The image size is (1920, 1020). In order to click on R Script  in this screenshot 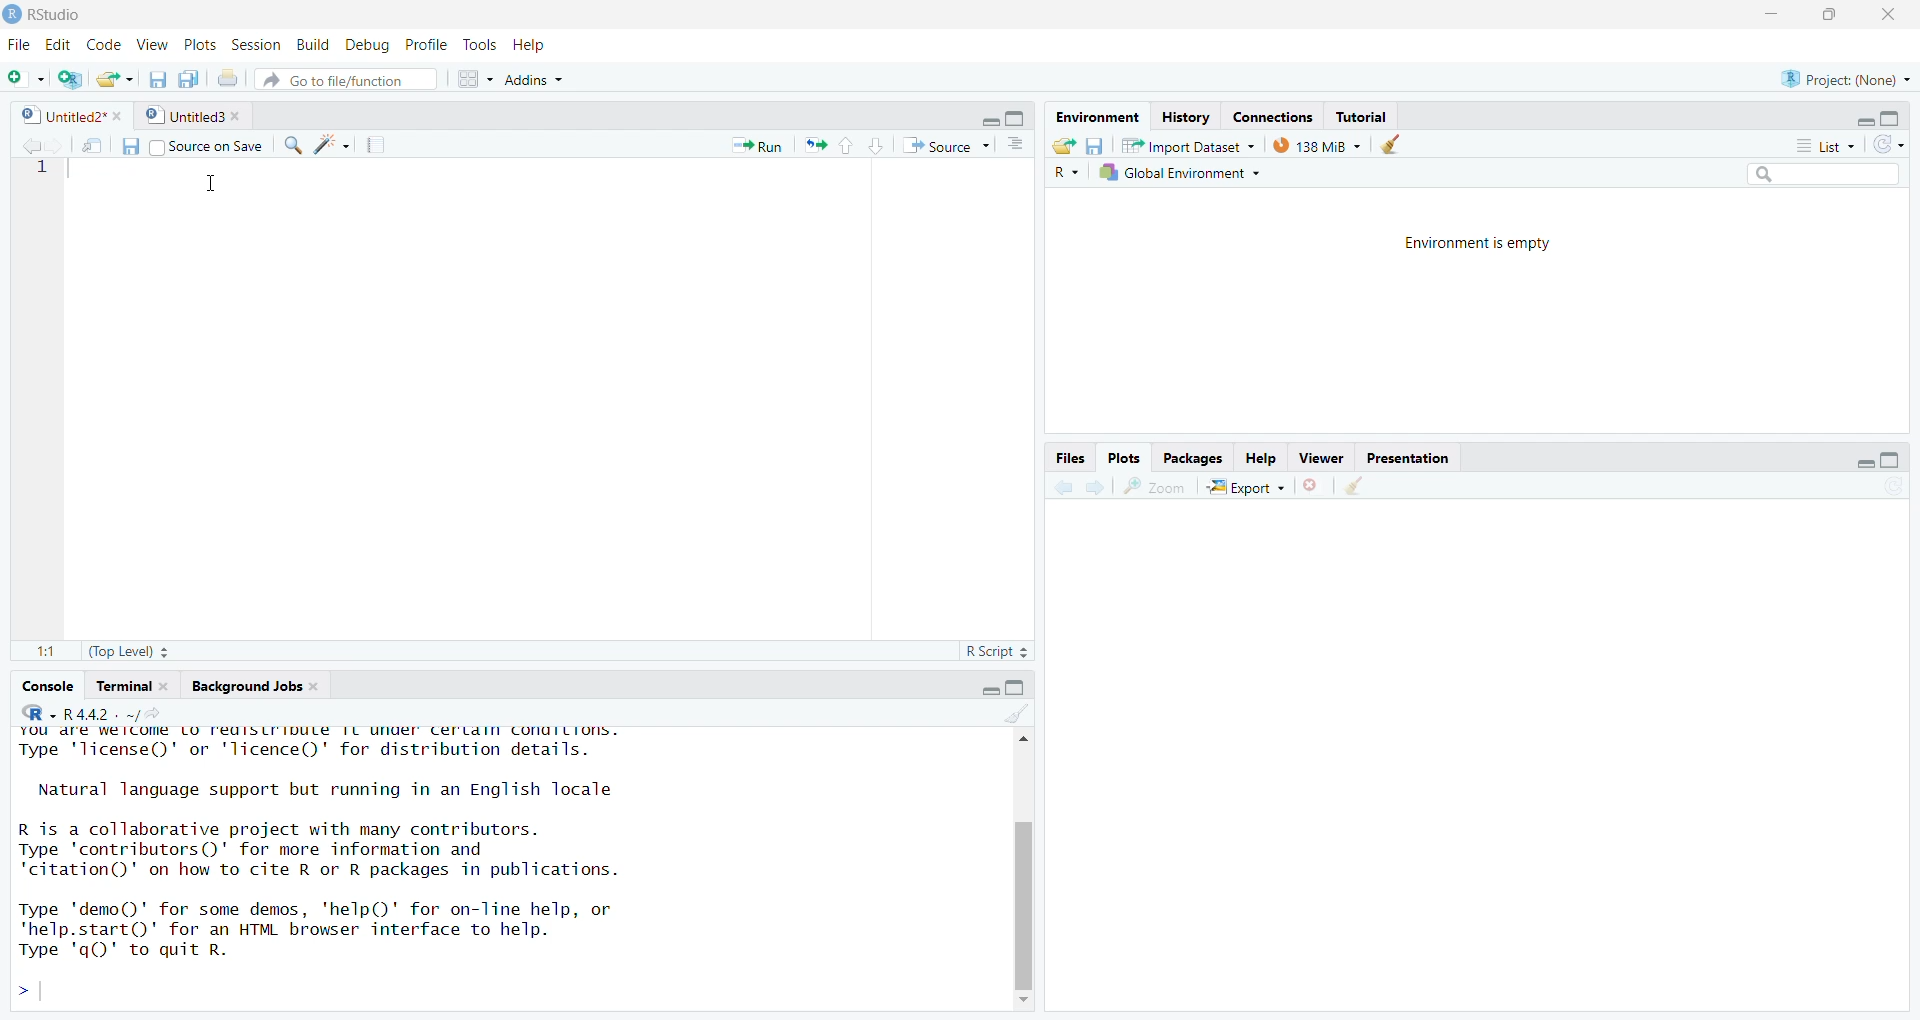, I will do `click(991, 654)`.